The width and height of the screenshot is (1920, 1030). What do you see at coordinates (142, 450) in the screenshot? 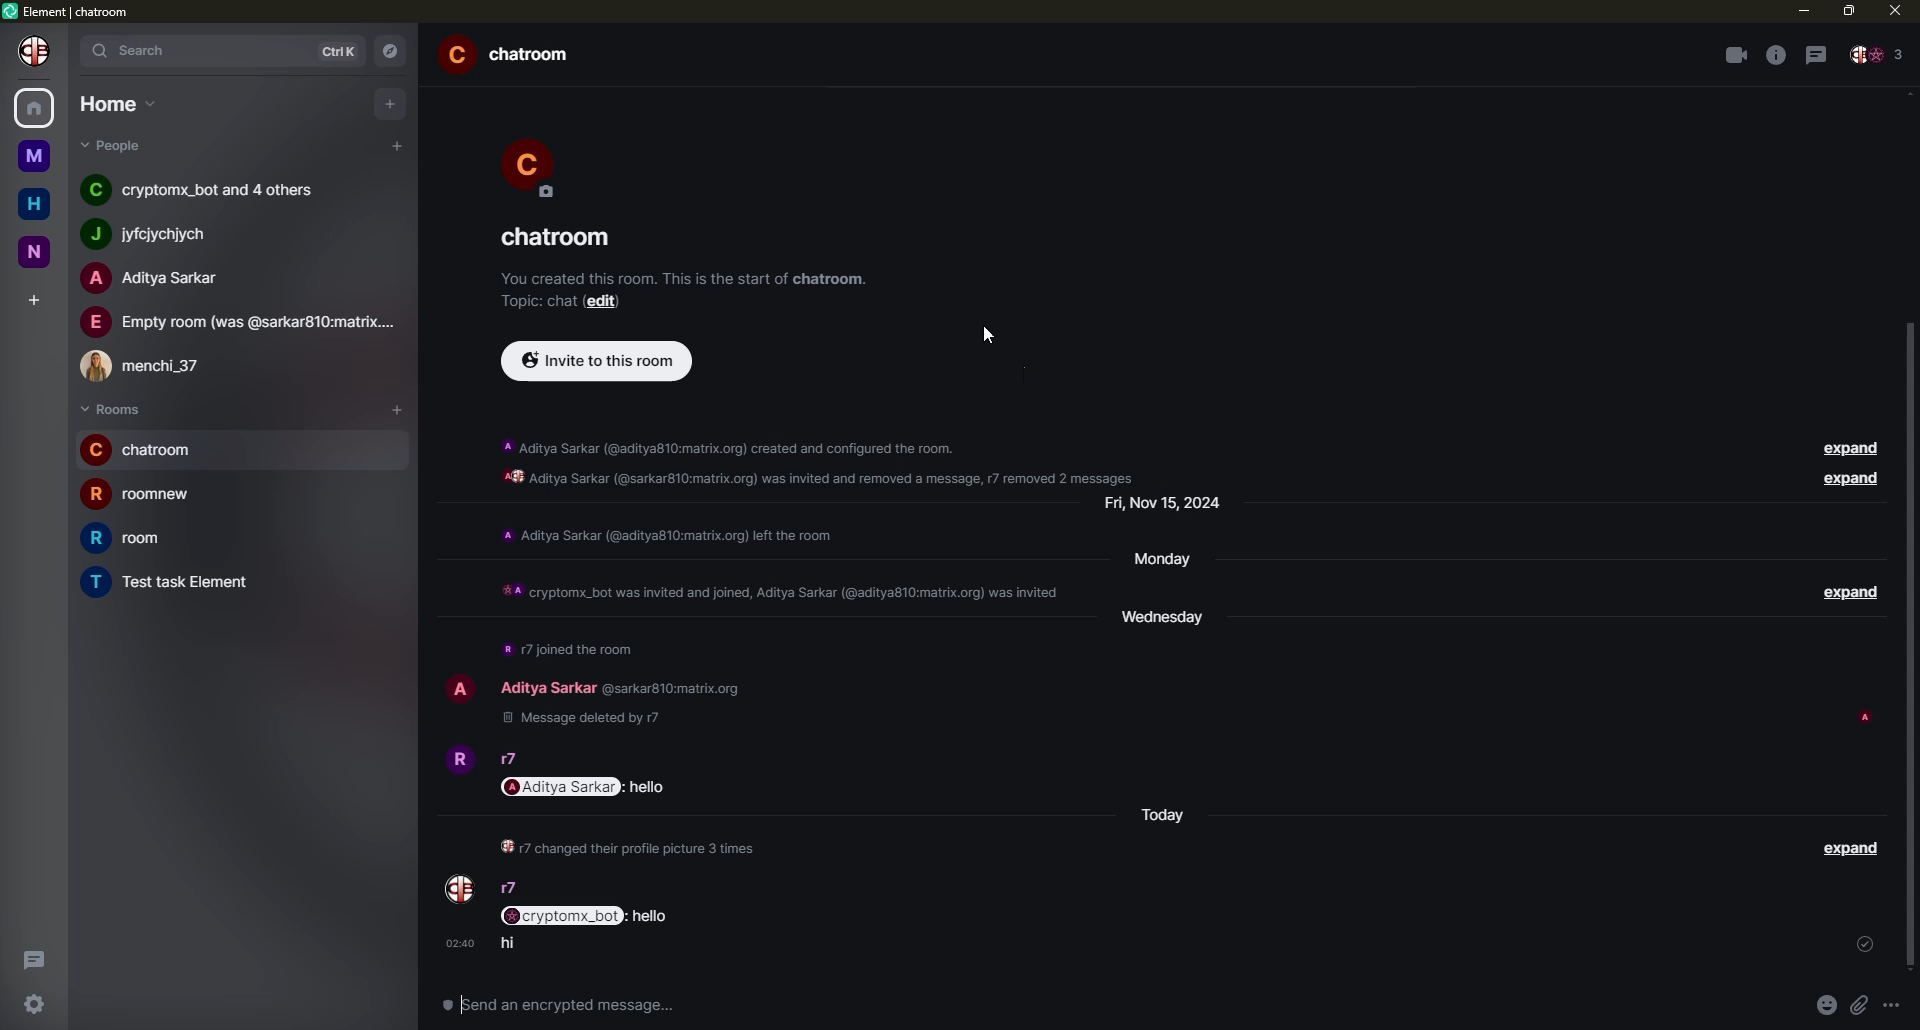
I see `room` at bounding box center [142, 450].